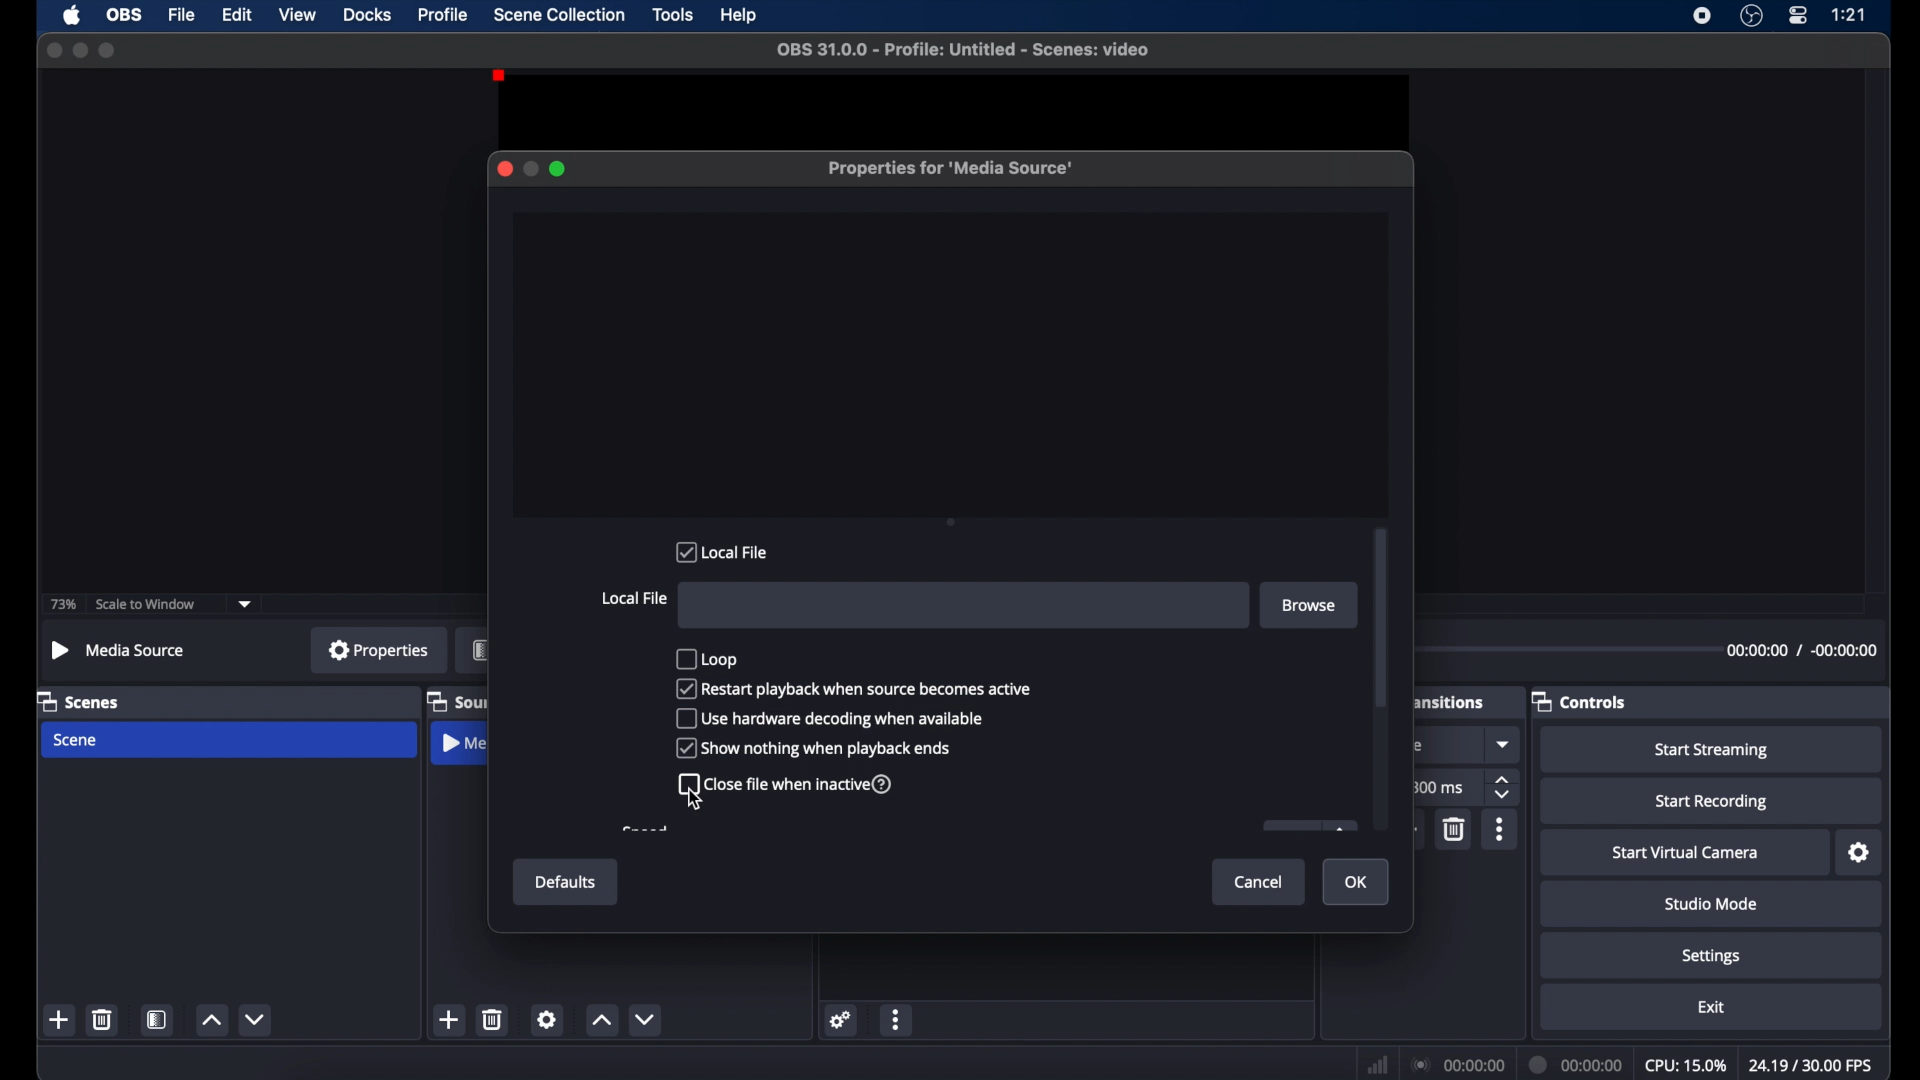 The image size is (1920, 1080). Describe the element at coordinates (466, 743) in the screenshot. I see `media source` at that location.